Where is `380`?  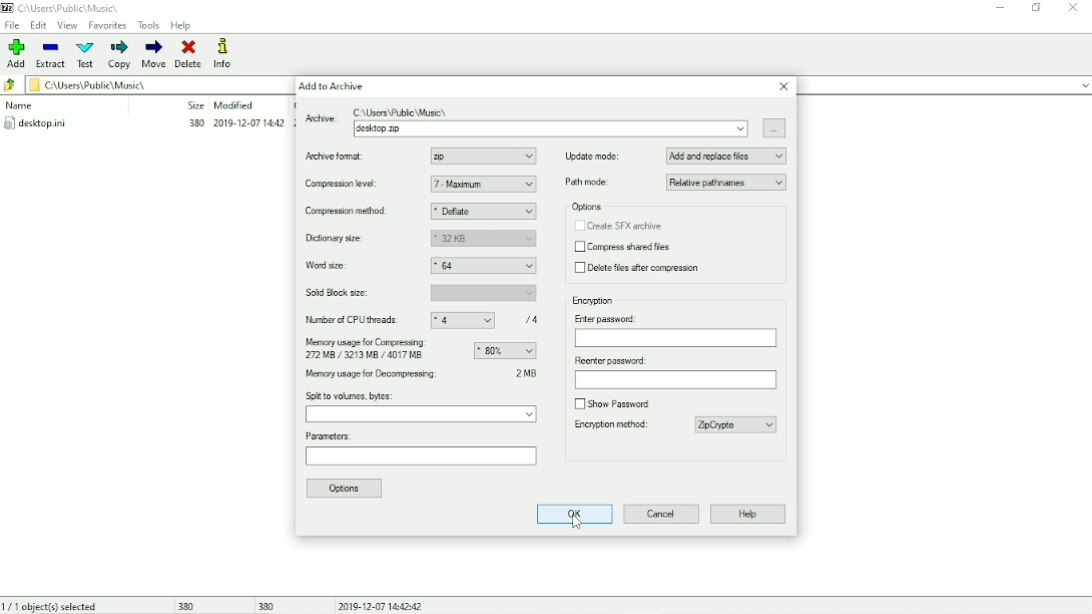
380 is located at coordinates (267, 605).